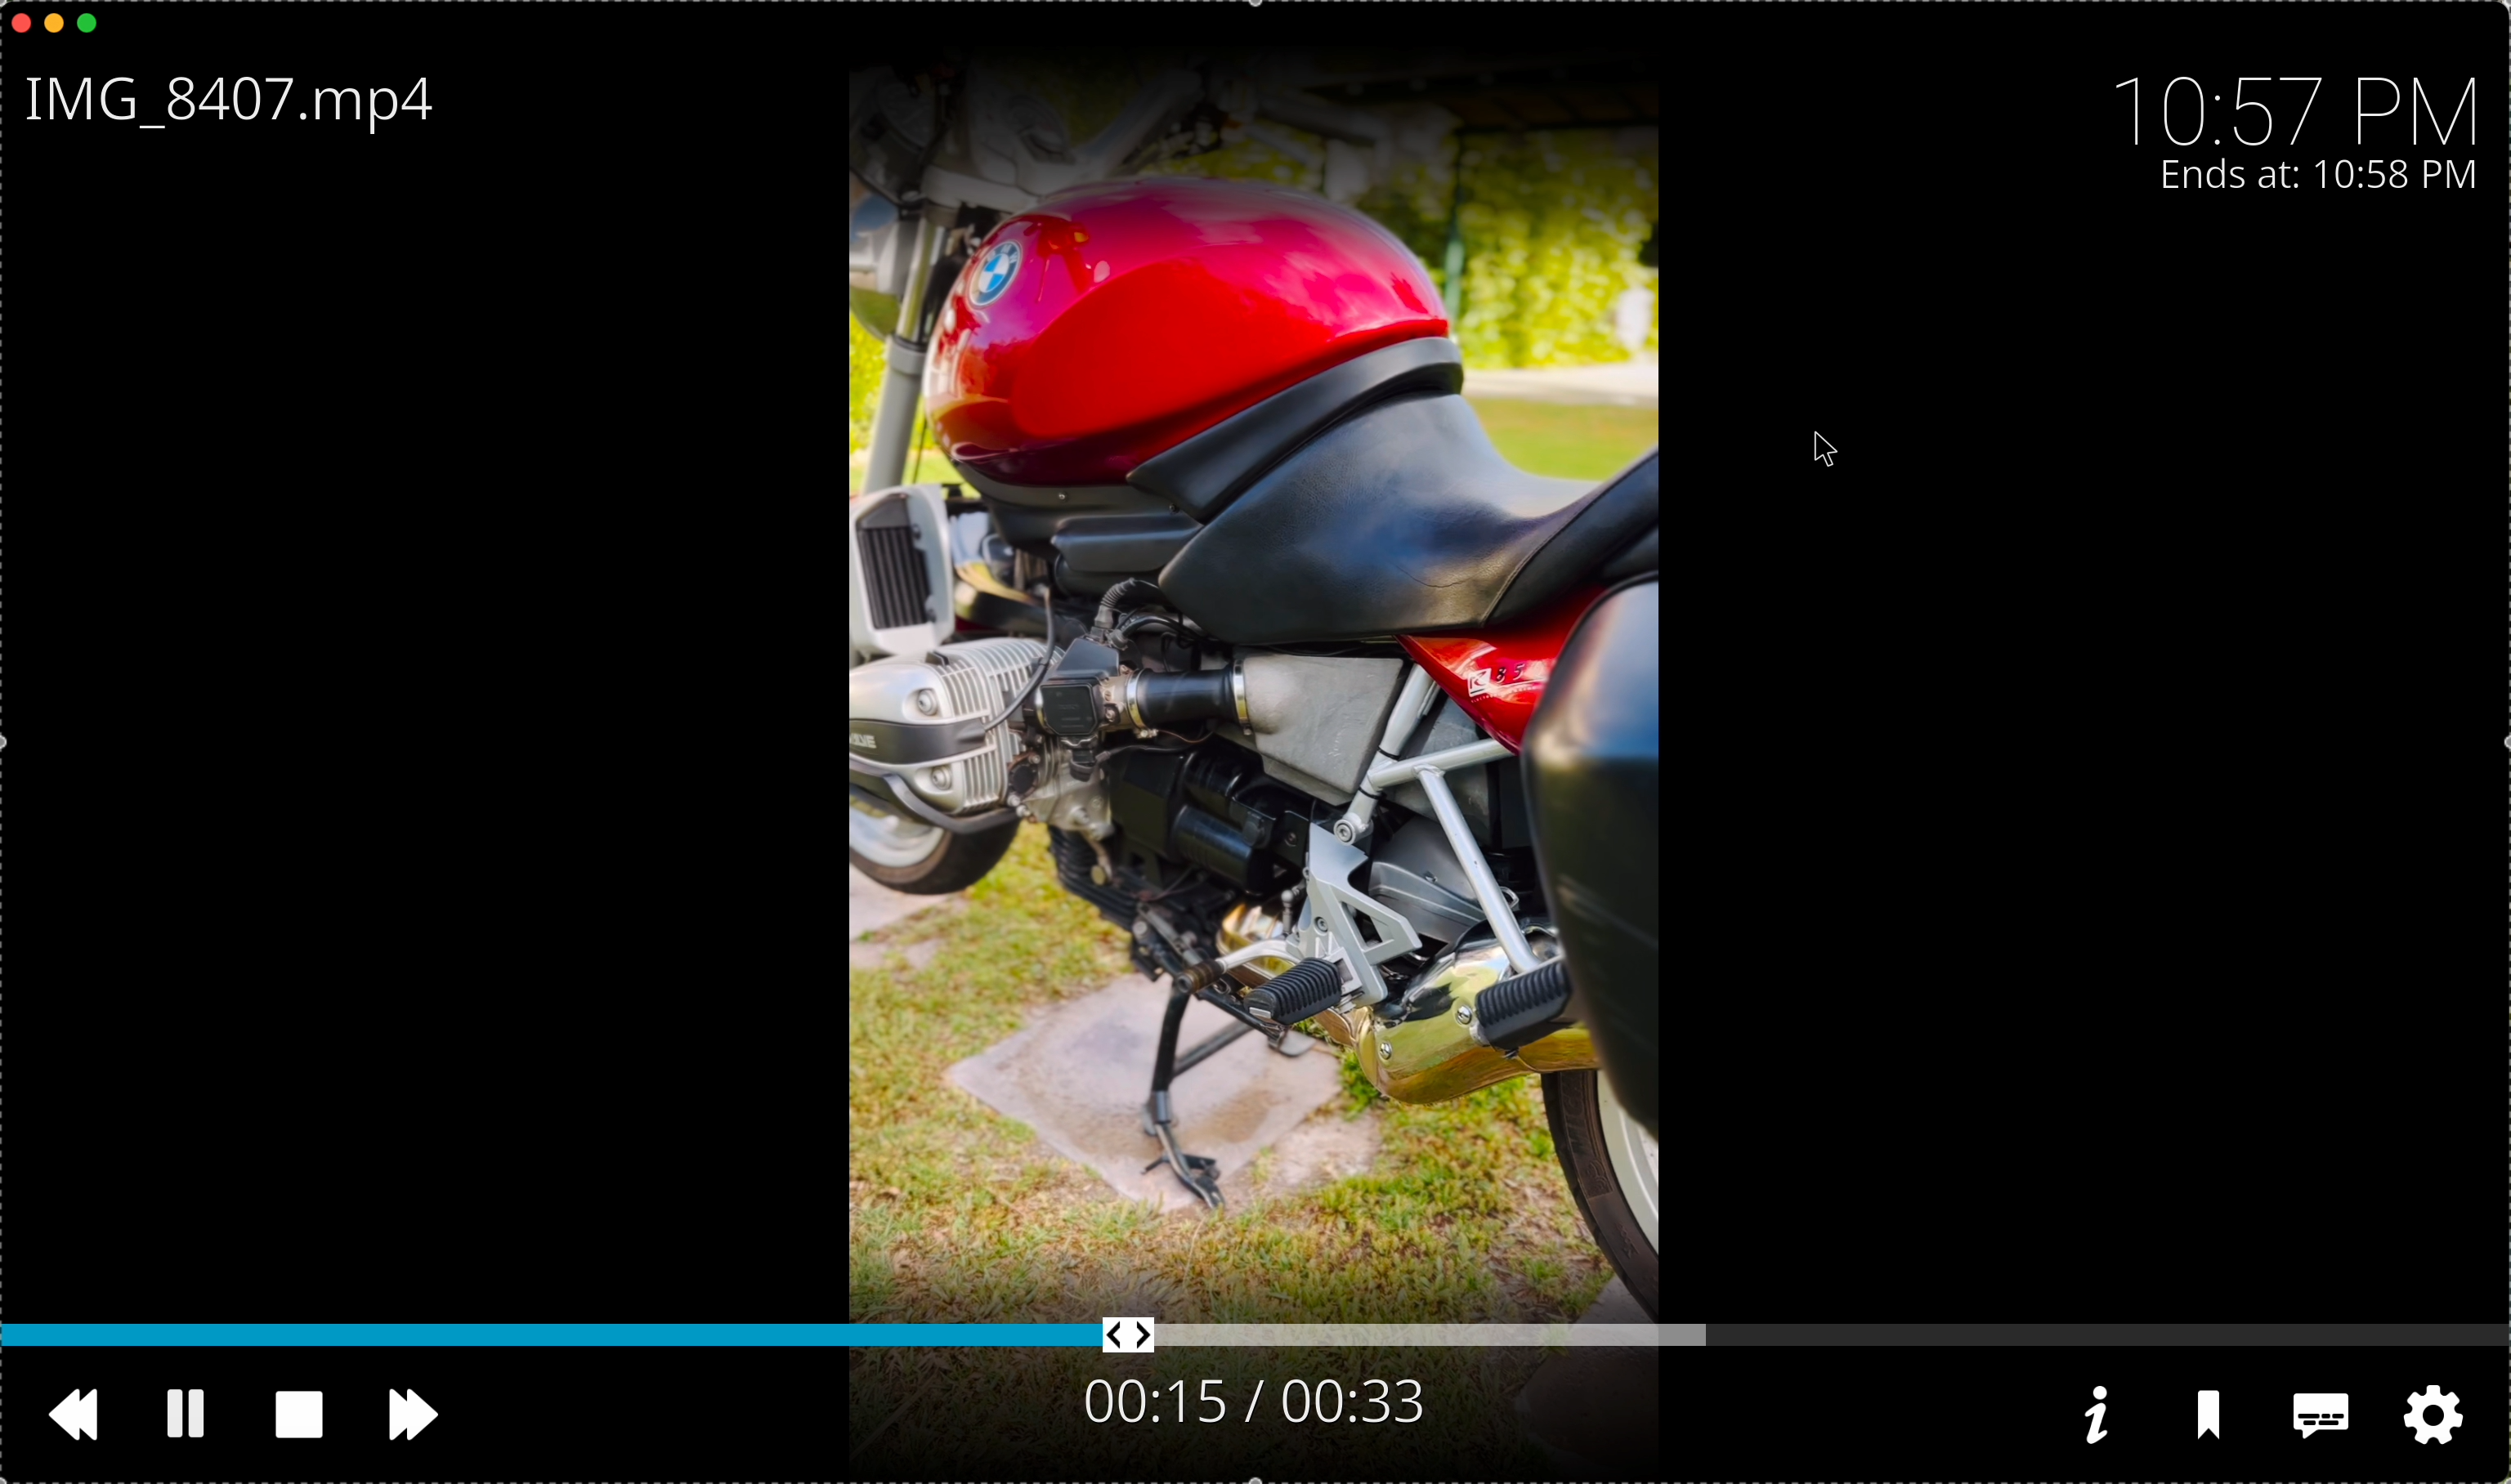 The width and height of the screenshot is (2511, 1484). Describe the element at coordinates (240, 104) in the screenshot. I see `IMG_8407.mp4` at that location.